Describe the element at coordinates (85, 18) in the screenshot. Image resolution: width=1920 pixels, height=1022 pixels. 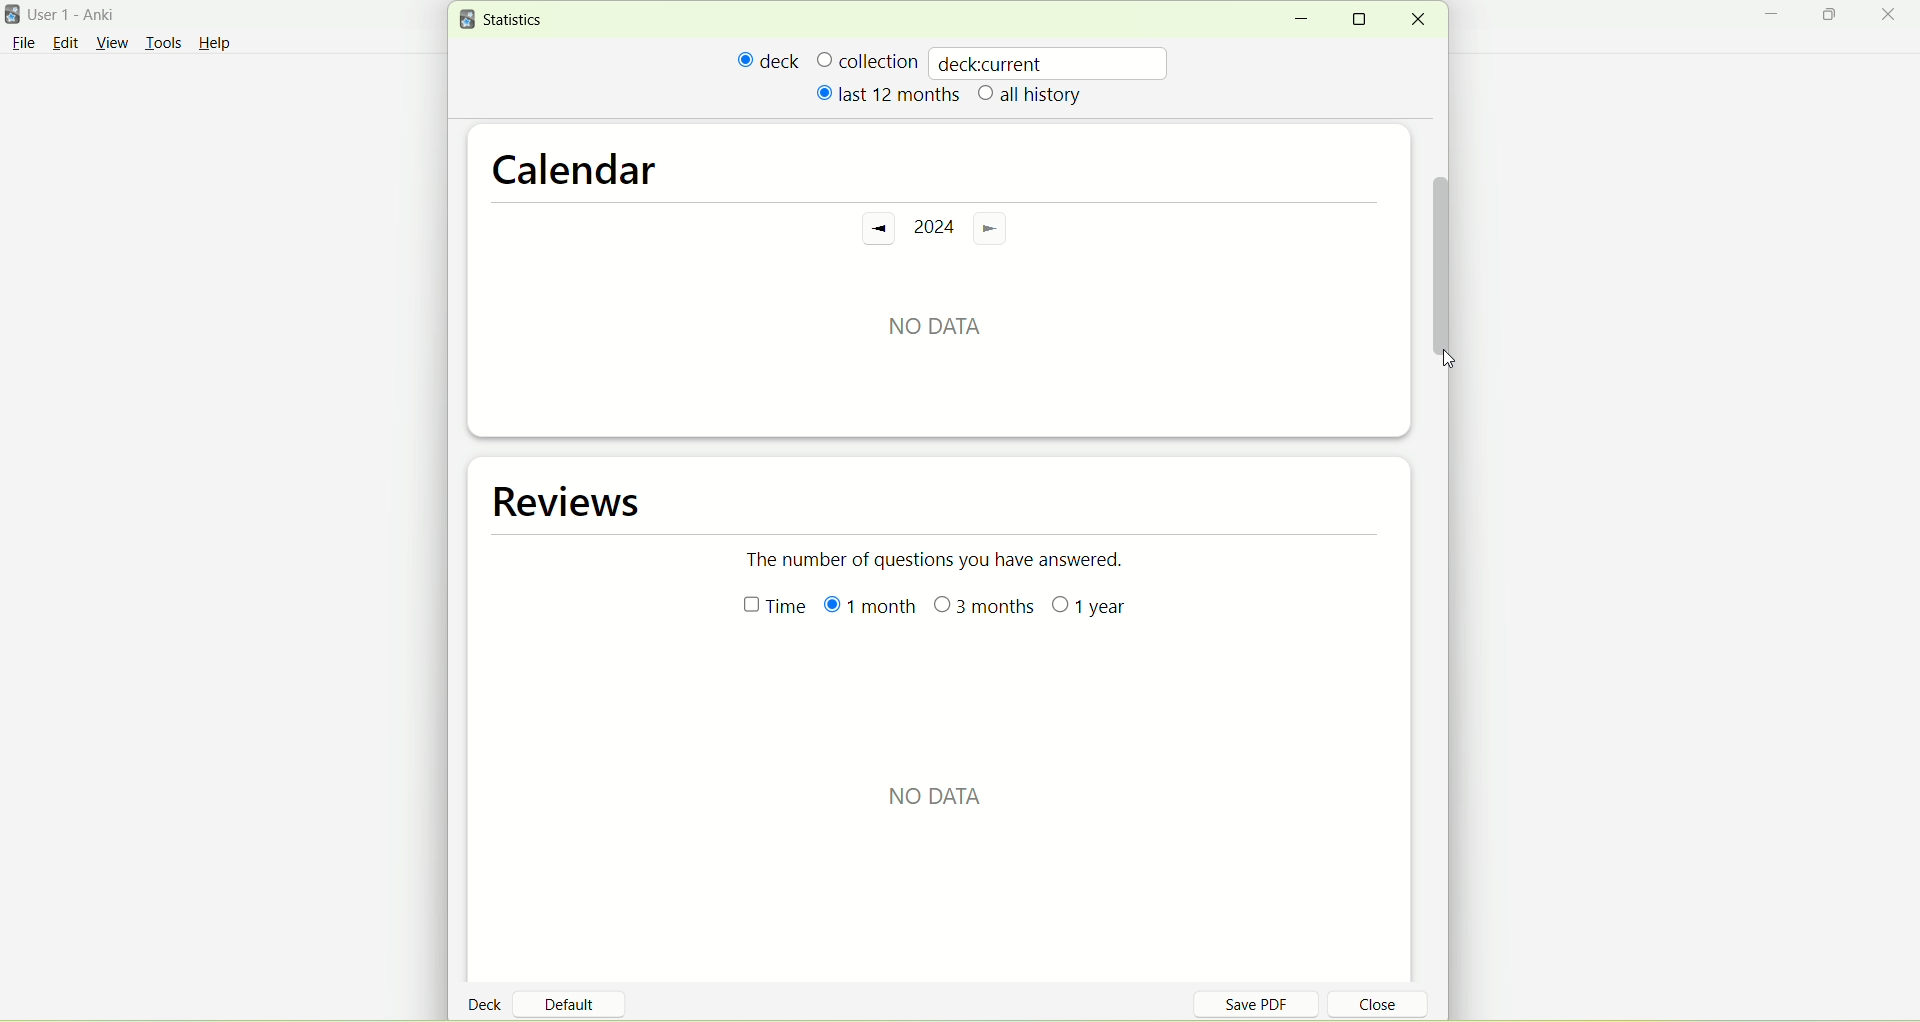
I see `User 1- Anki` at that location.